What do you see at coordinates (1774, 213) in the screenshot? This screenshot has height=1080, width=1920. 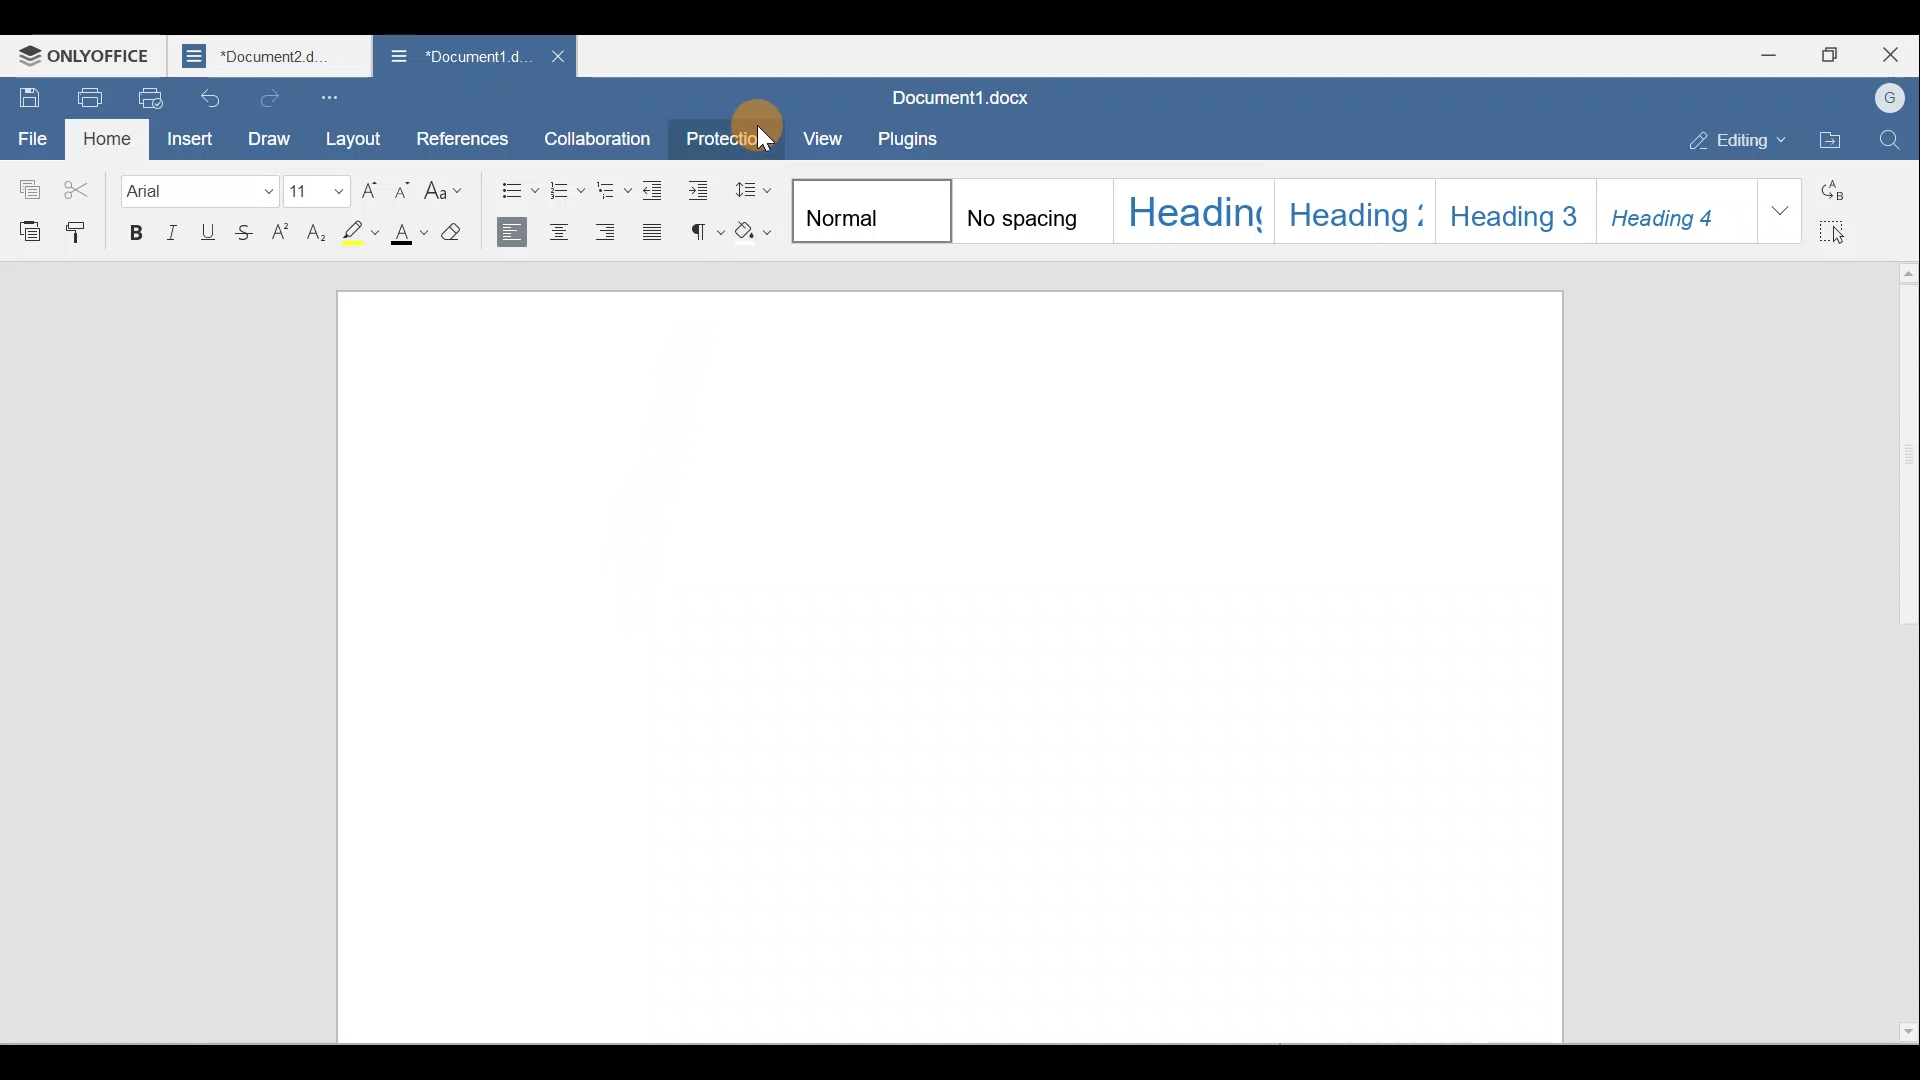 I see `More styles` at bounding box center [1774, 213].